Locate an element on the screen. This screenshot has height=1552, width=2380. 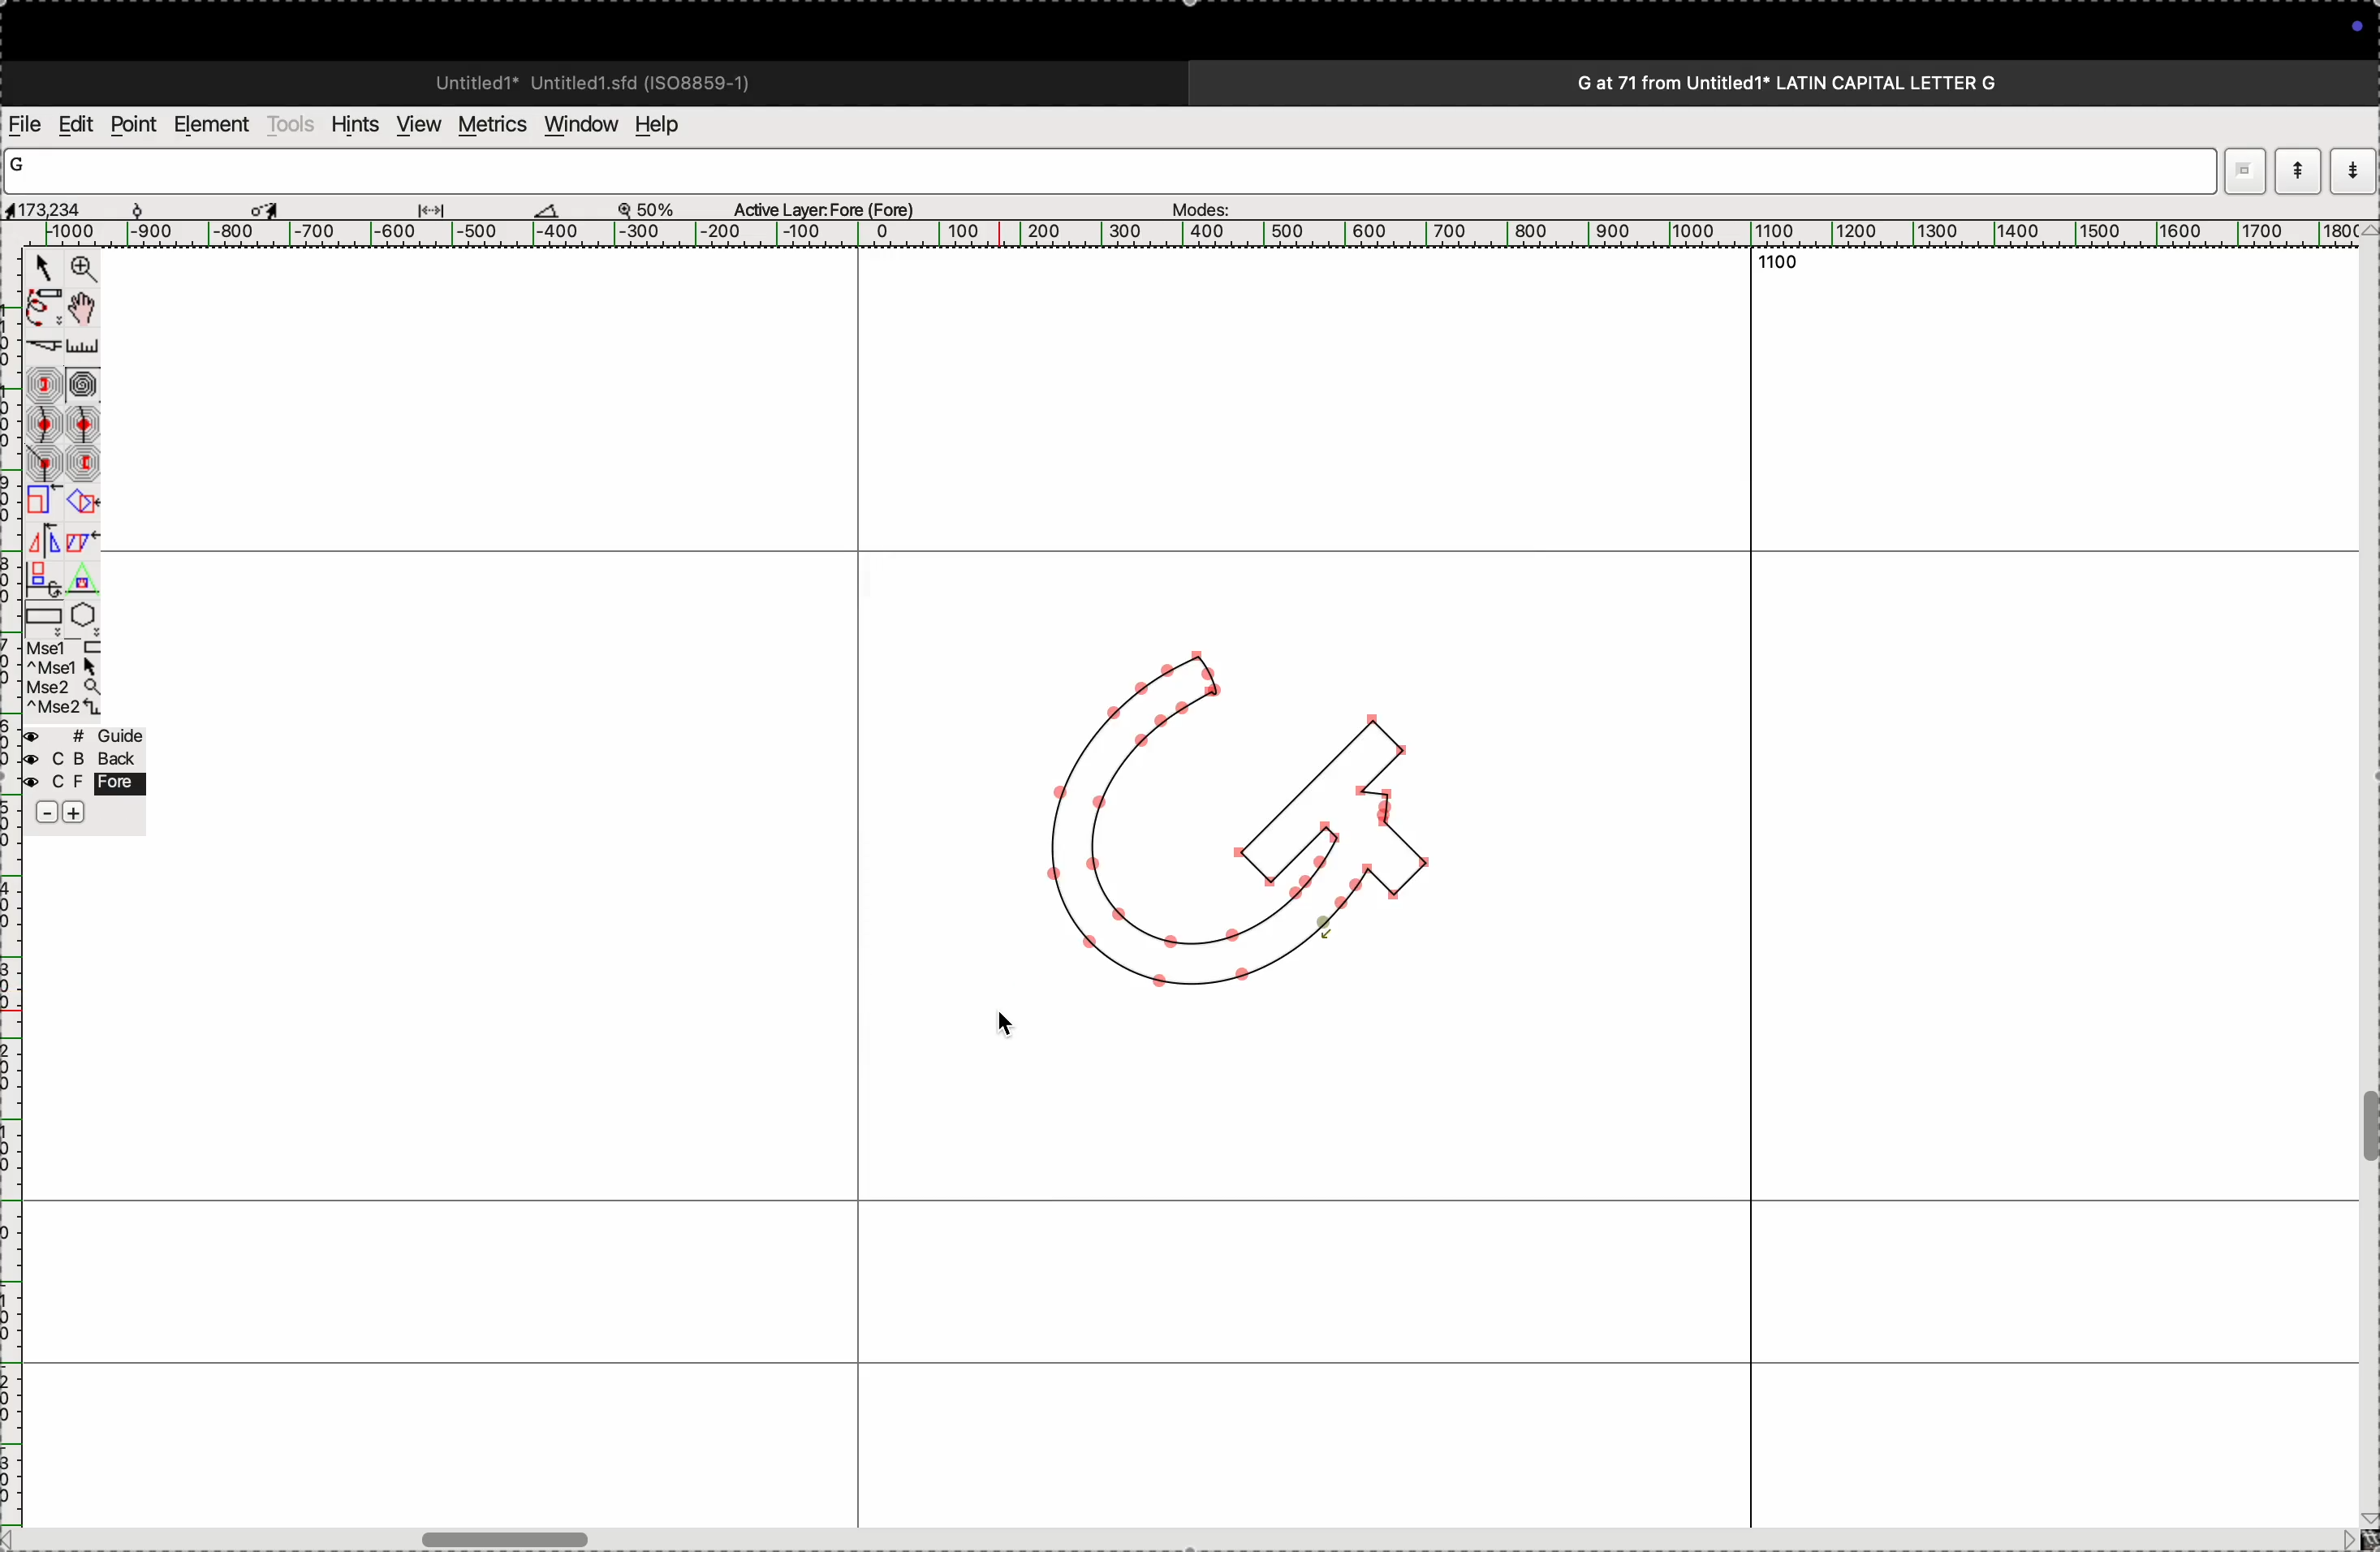
back layer is located at coordinates (83, 759).